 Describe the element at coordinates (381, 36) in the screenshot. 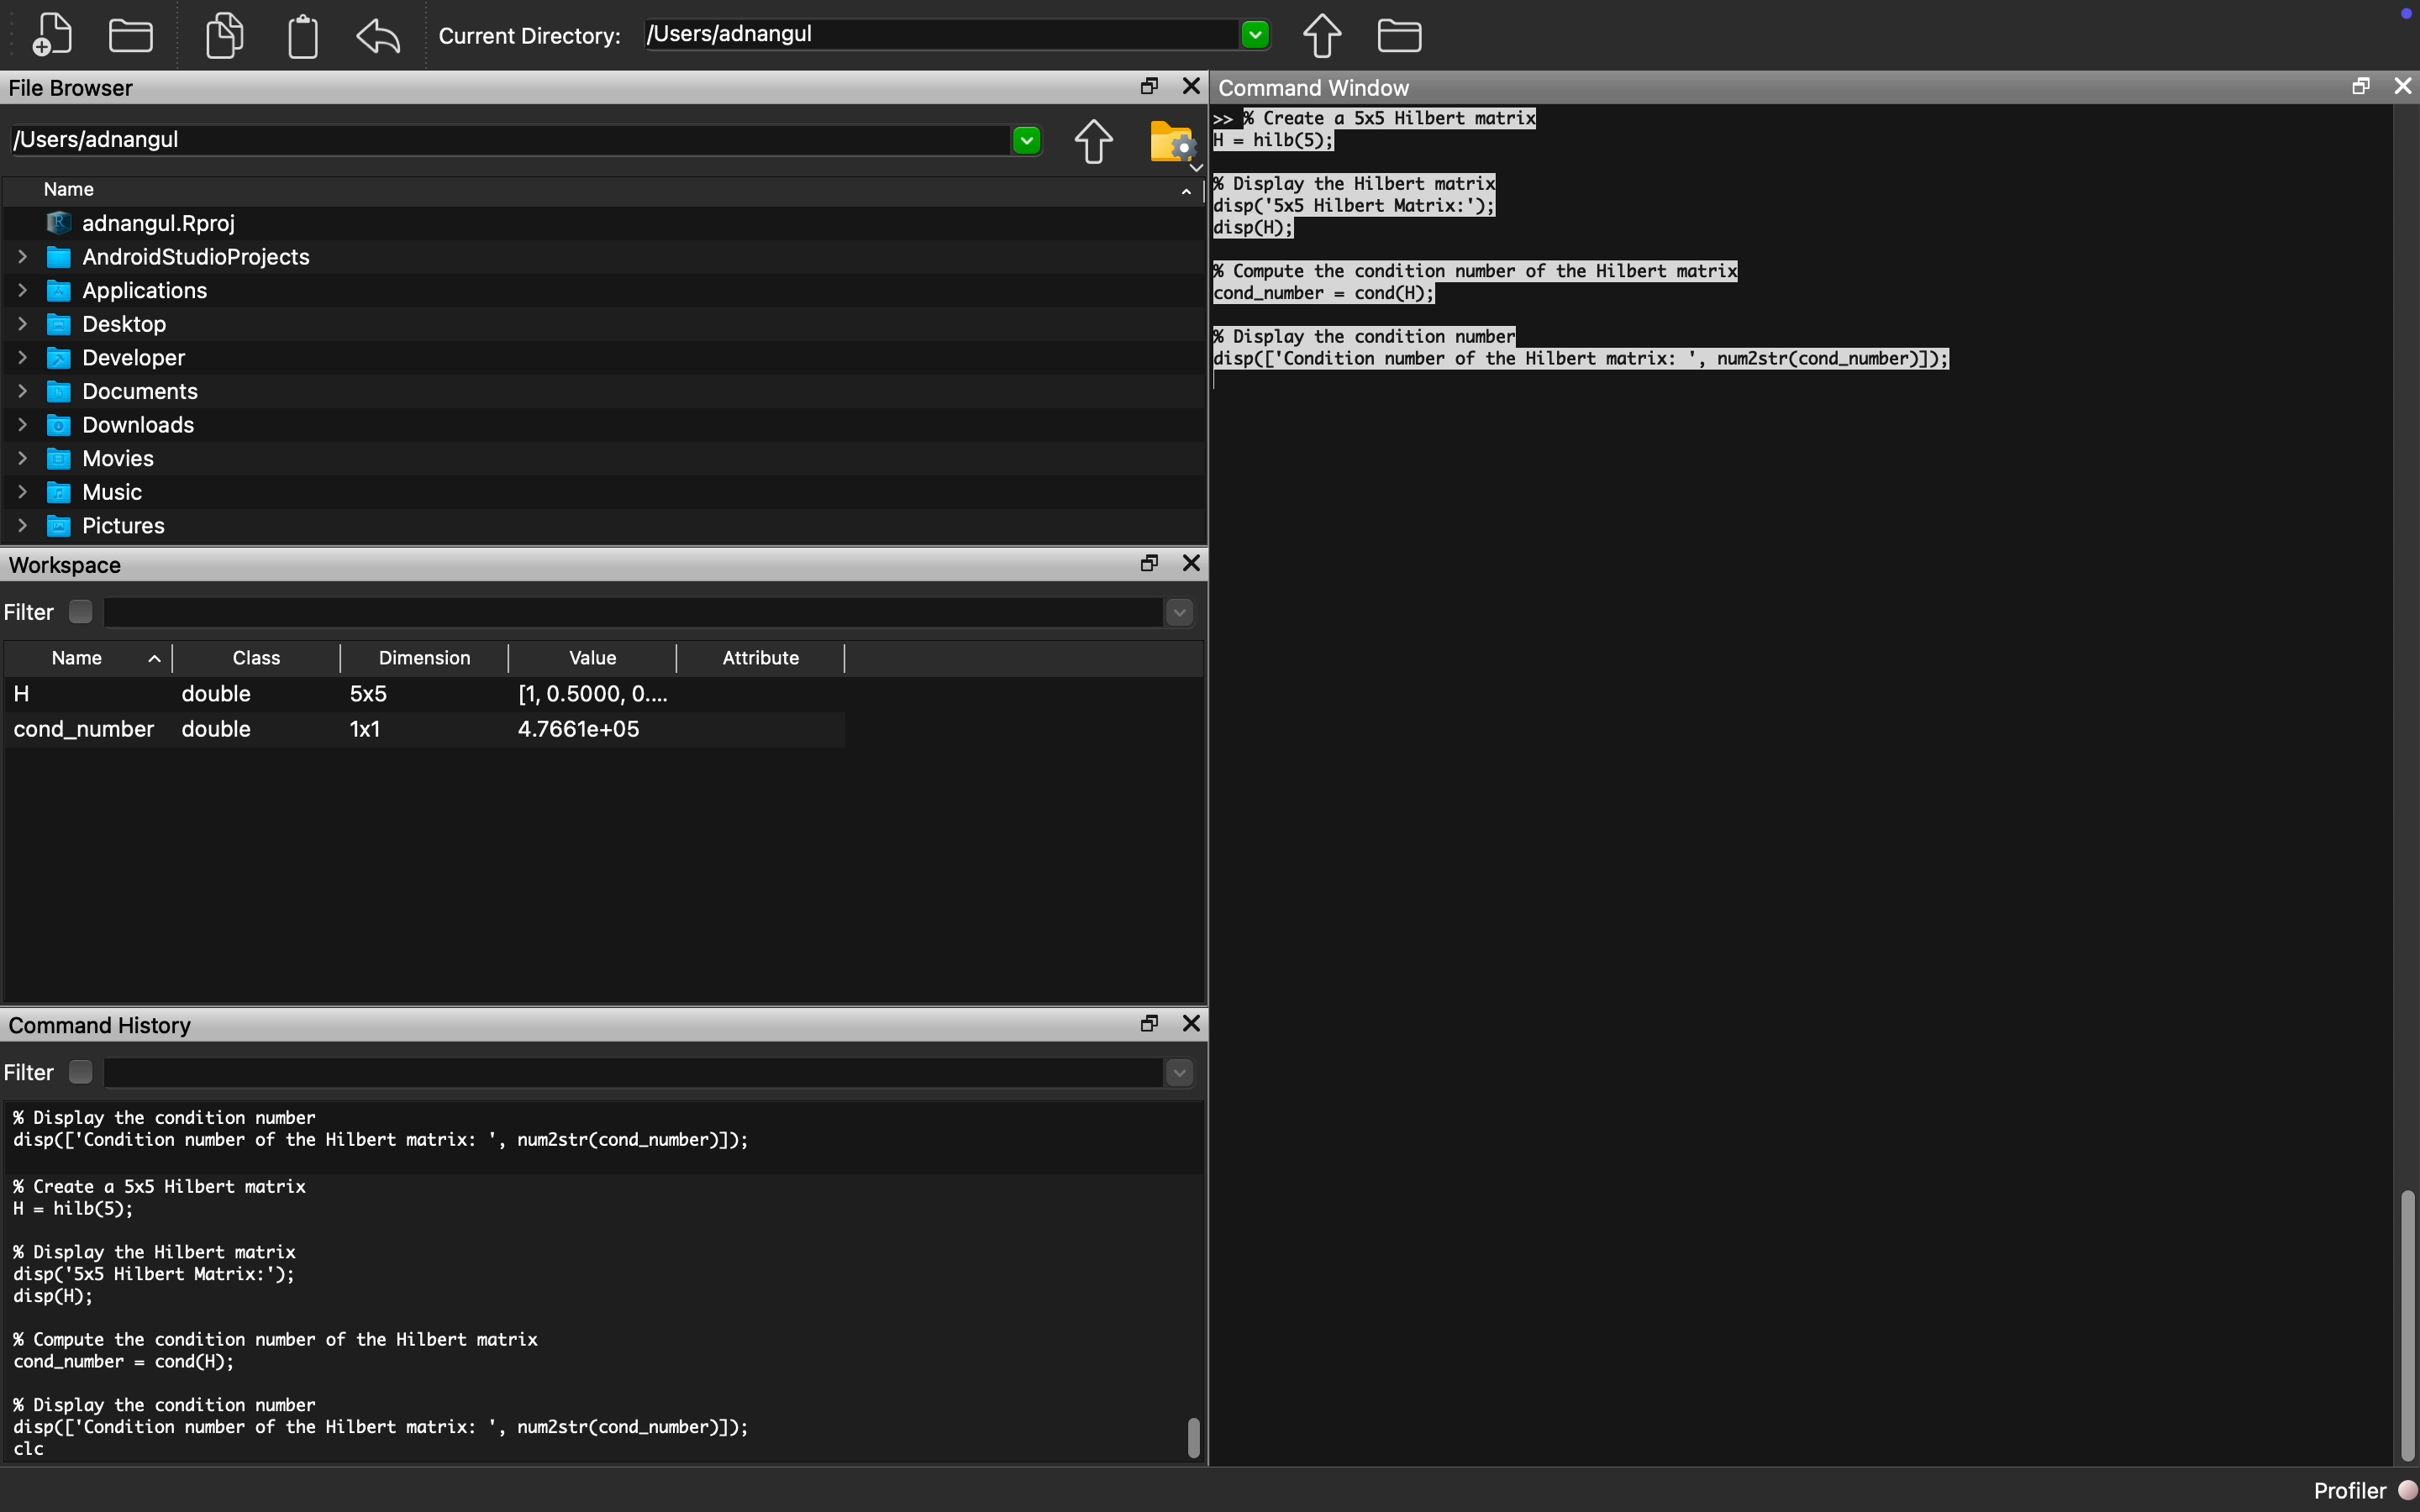

I see `Redo` at that location.